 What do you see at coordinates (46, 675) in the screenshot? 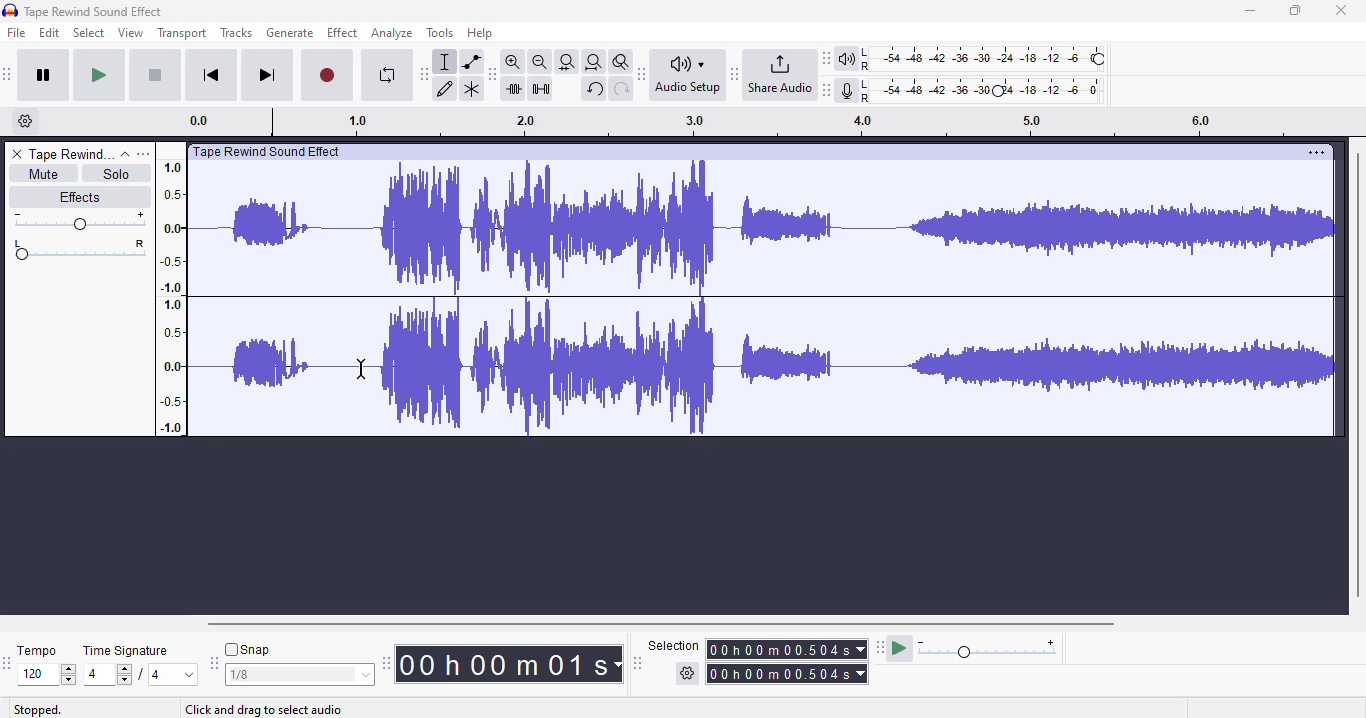
I see `120` at bounding box center [46, 675].